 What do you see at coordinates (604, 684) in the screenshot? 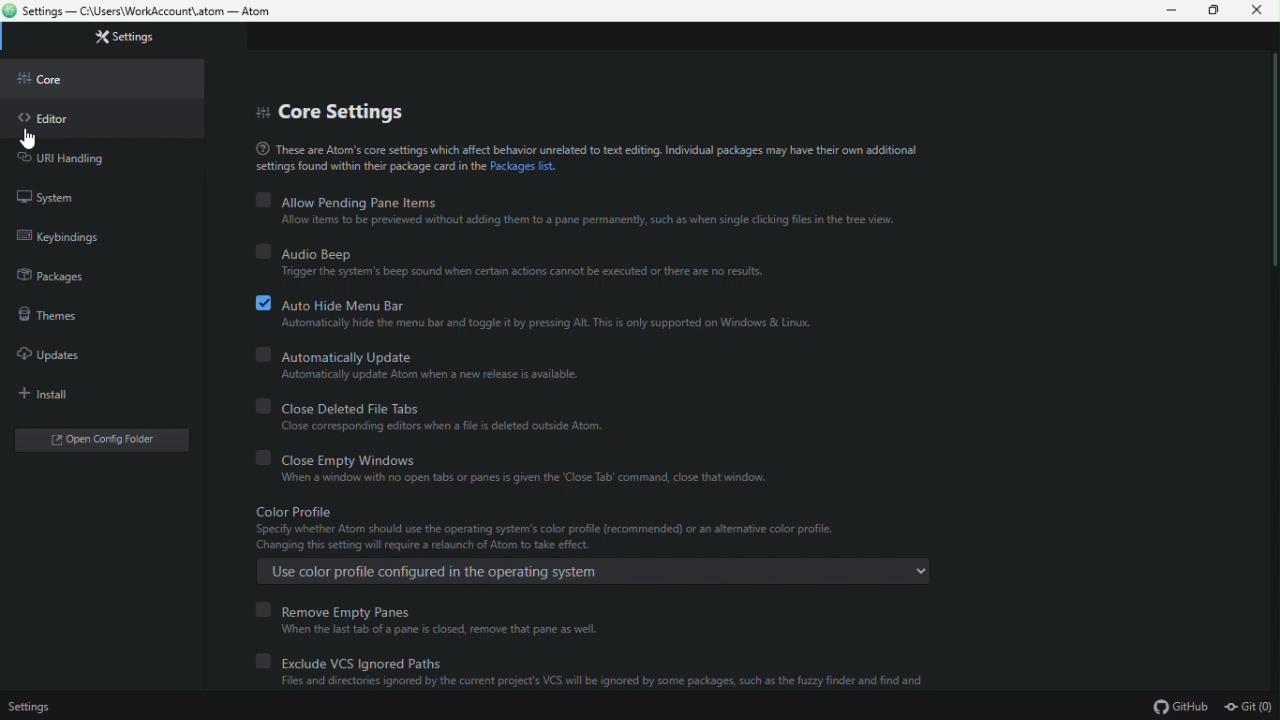
I see `Files and directories ignored by the current project's VCS will be ignored by some packages, such as the fuzzy finder and find and` at bounding box center [604, 684].